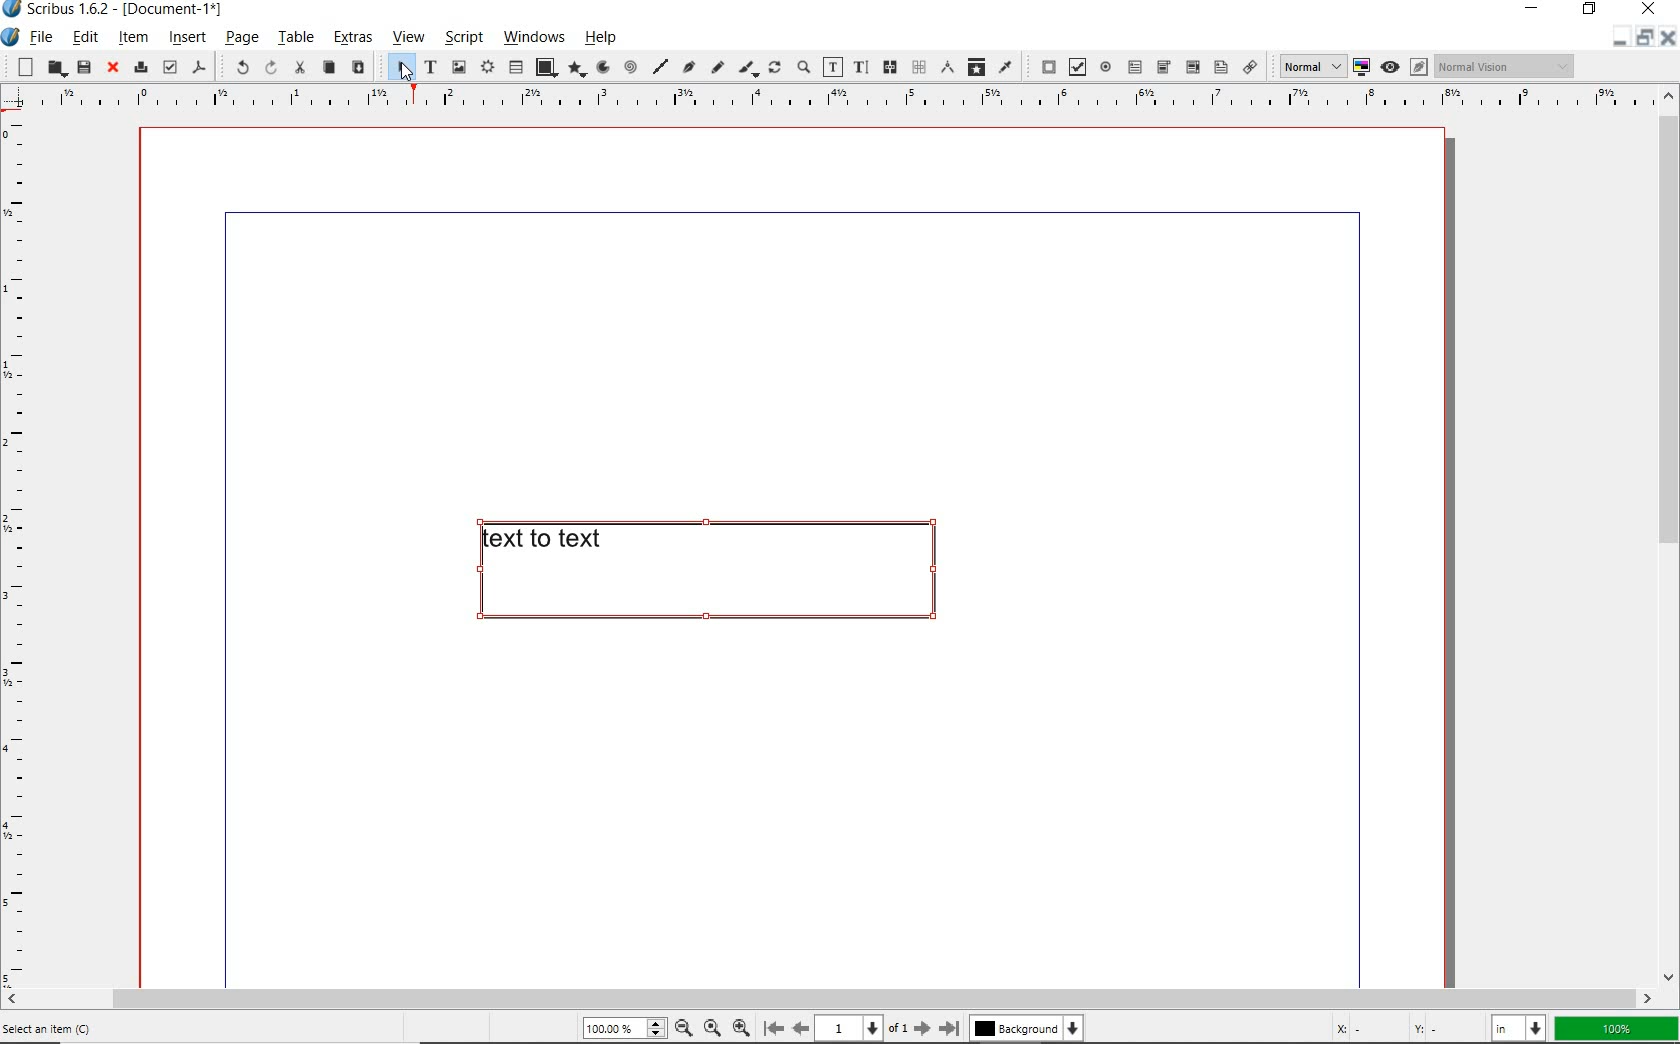 The image size is (1680, 1044). Describe the element at coordinates (772, 1029) in the screenshot. I see `First page` at that location.